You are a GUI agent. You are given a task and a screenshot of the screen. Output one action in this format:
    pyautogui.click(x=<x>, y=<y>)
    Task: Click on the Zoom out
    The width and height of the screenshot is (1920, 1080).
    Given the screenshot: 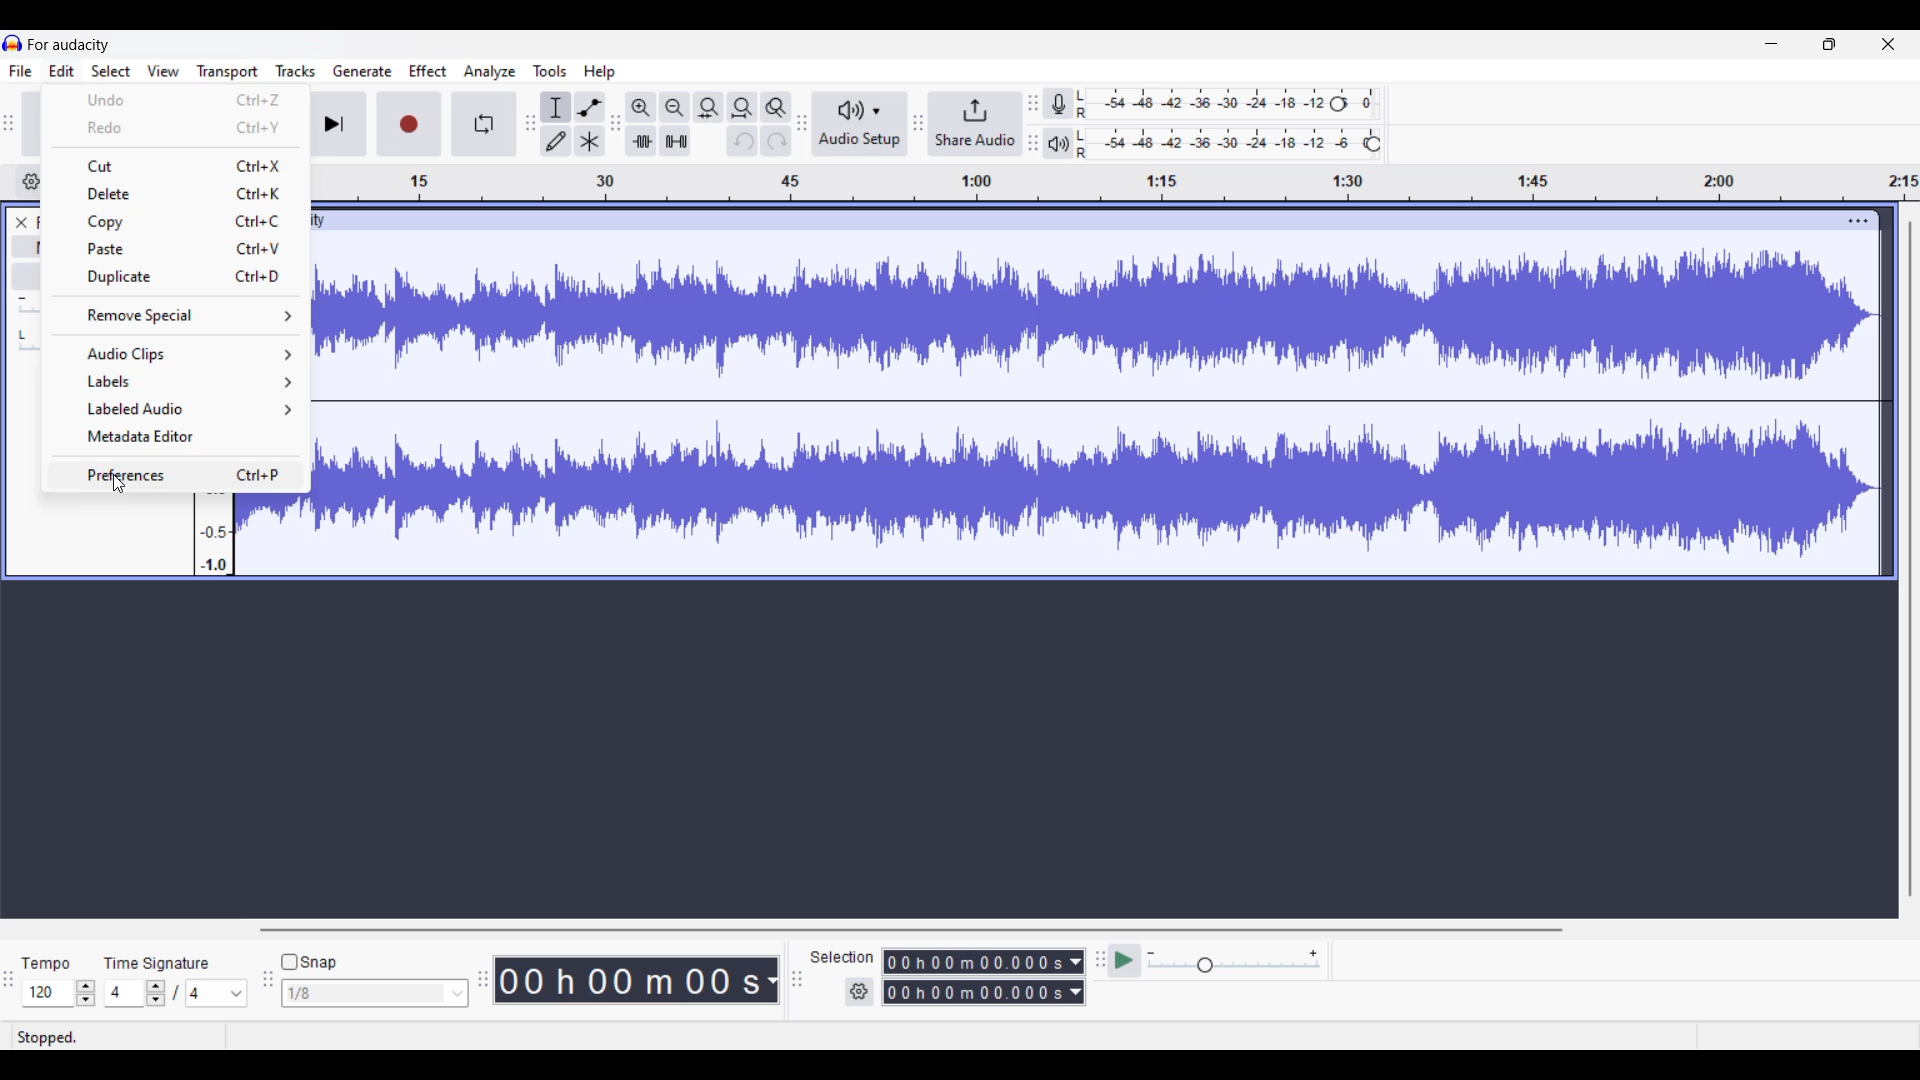 What is the action you would take?
    pyautogui.click(x=675, y=108)
    